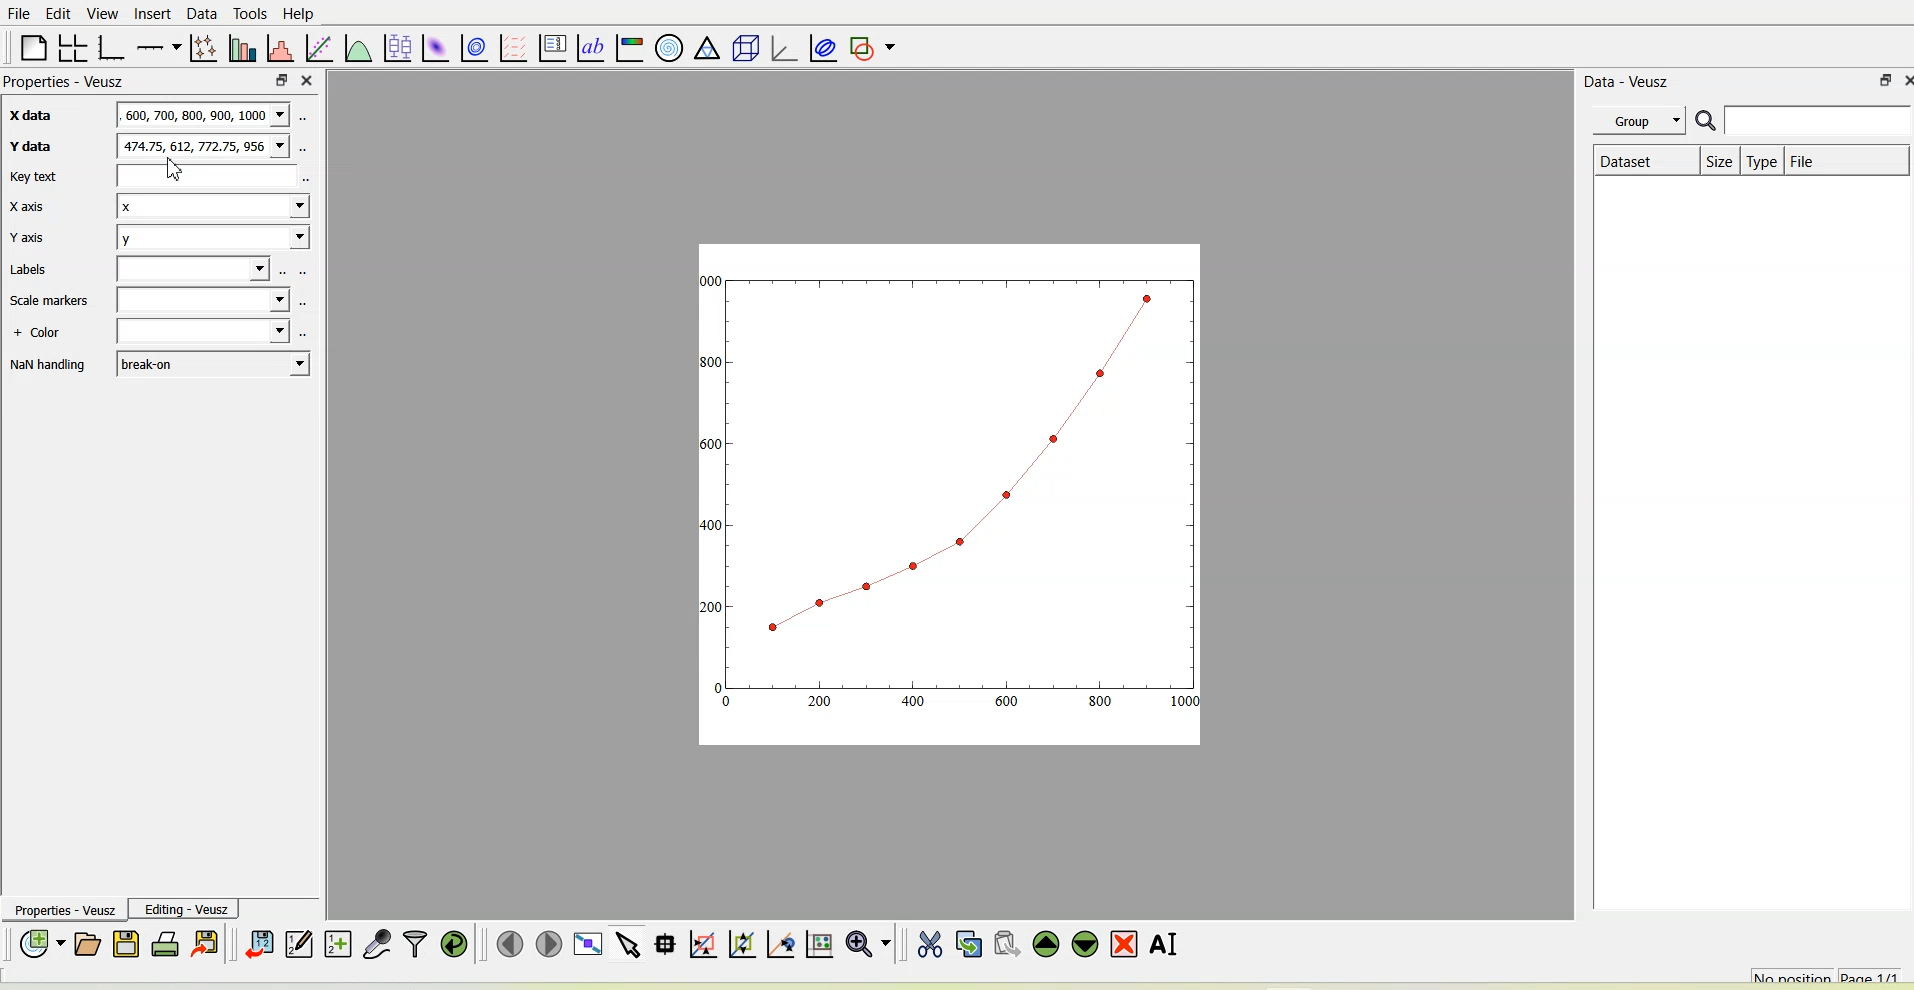 The height and width of the screenshot is (990, 1914). Describe the element at coordinates (303, 147) in the screenshot. I see `select using dataset browser` at that location.